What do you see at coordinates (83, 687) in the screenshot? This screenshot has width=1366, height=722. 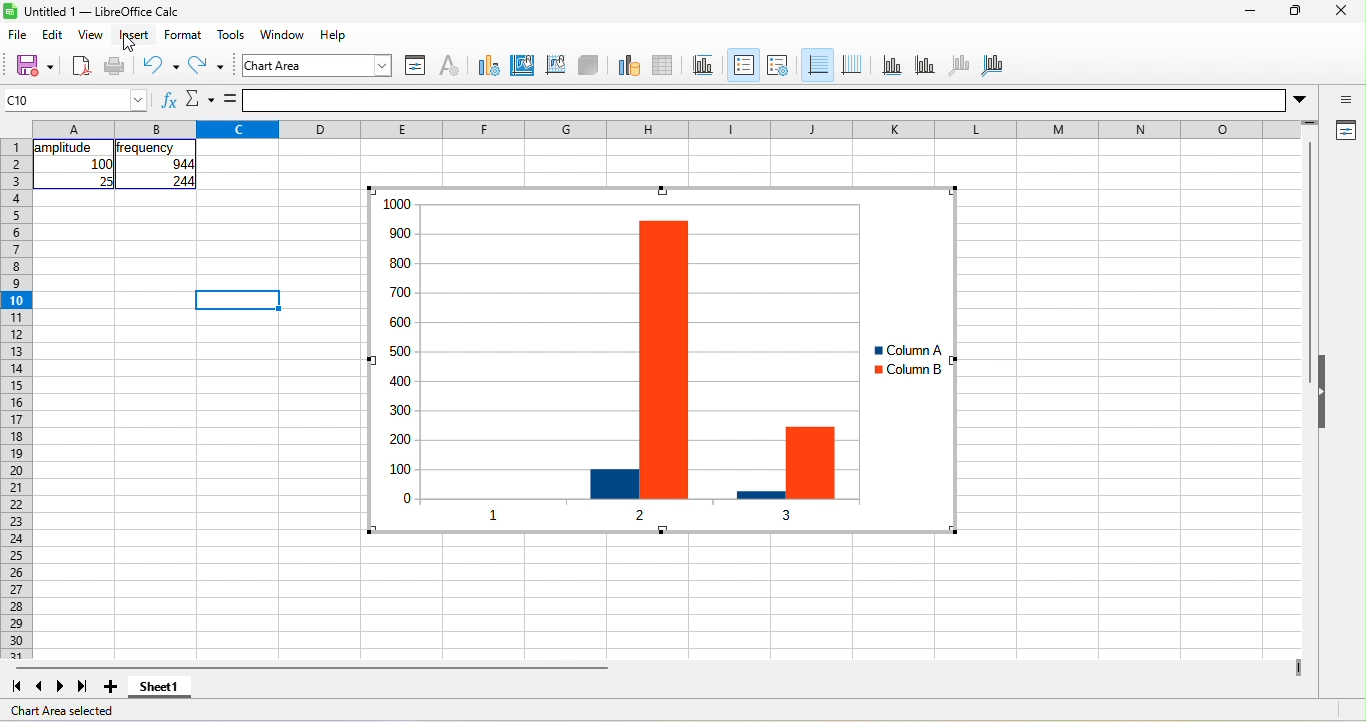 I see `last sheet` at bounding box center [83, 687].